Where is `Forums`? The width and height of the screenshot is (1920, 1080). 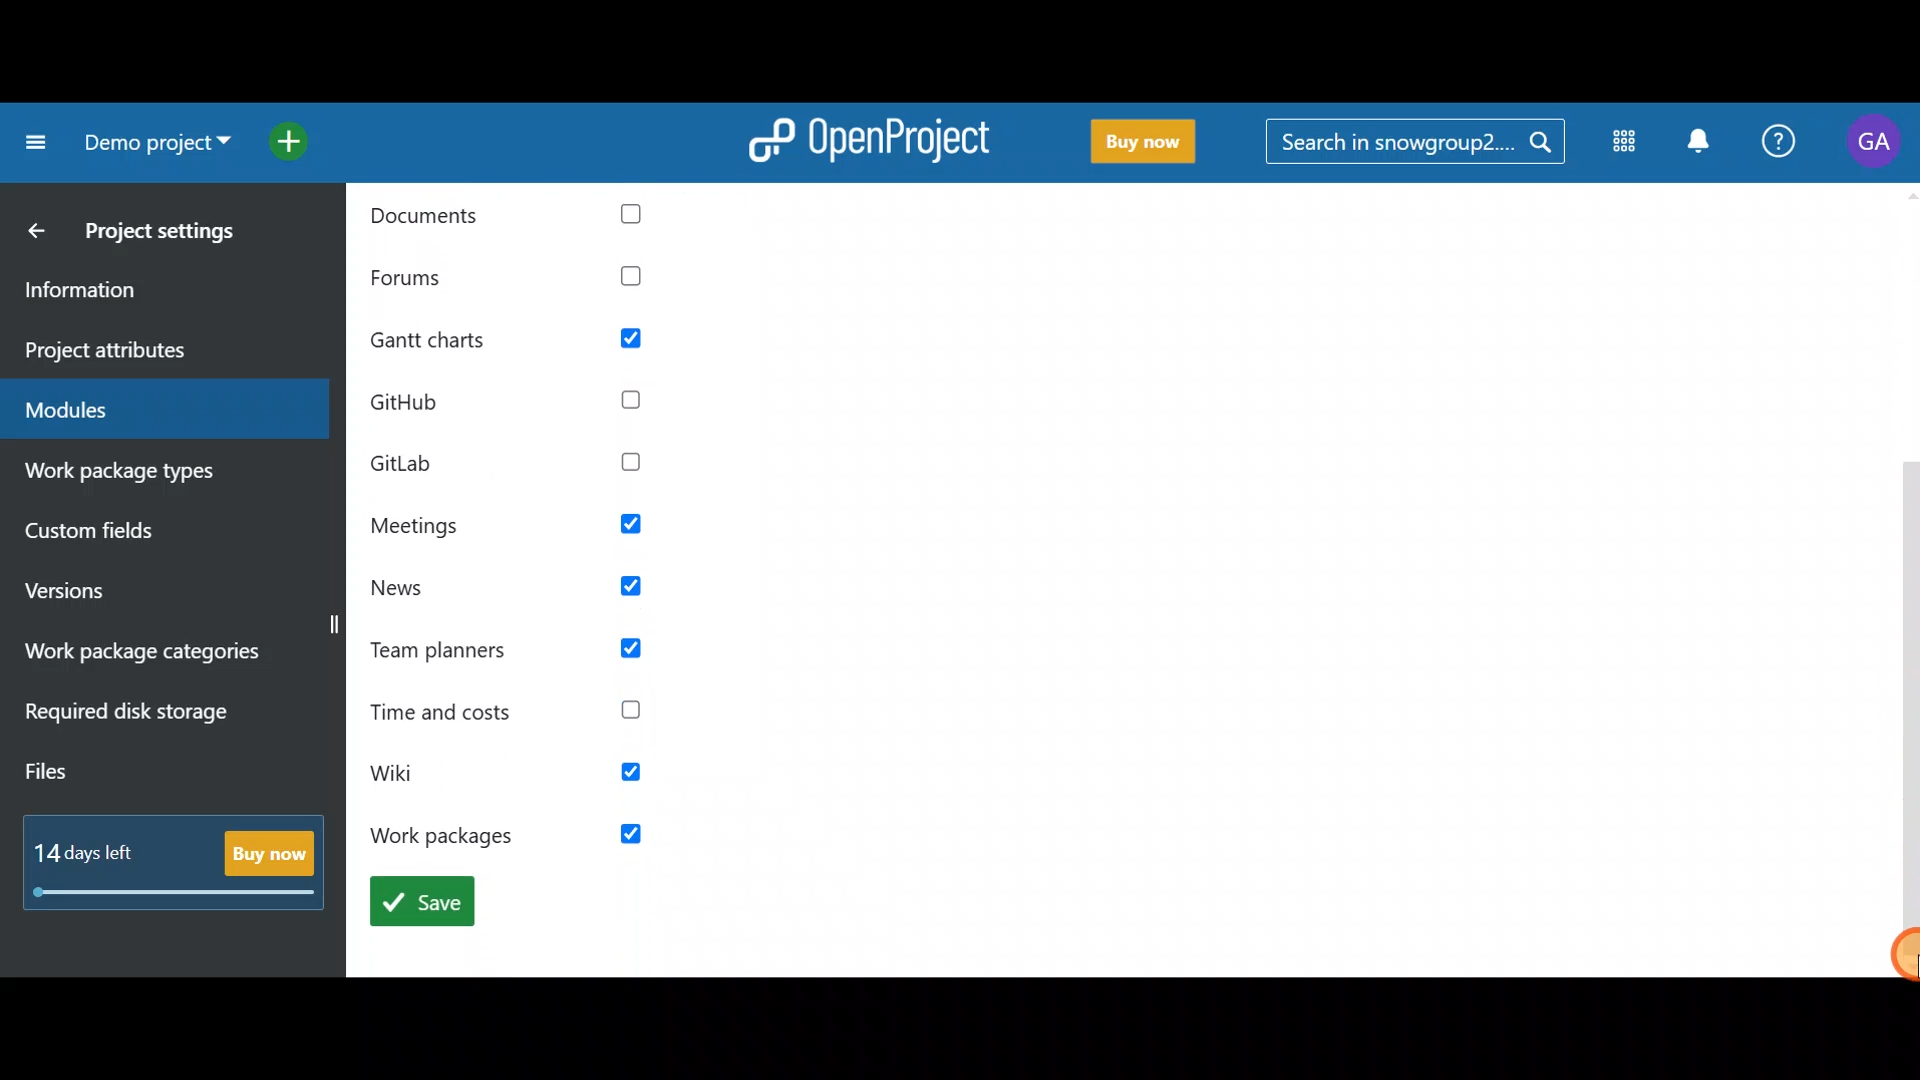
Forums is located at coordinates (518, 279).